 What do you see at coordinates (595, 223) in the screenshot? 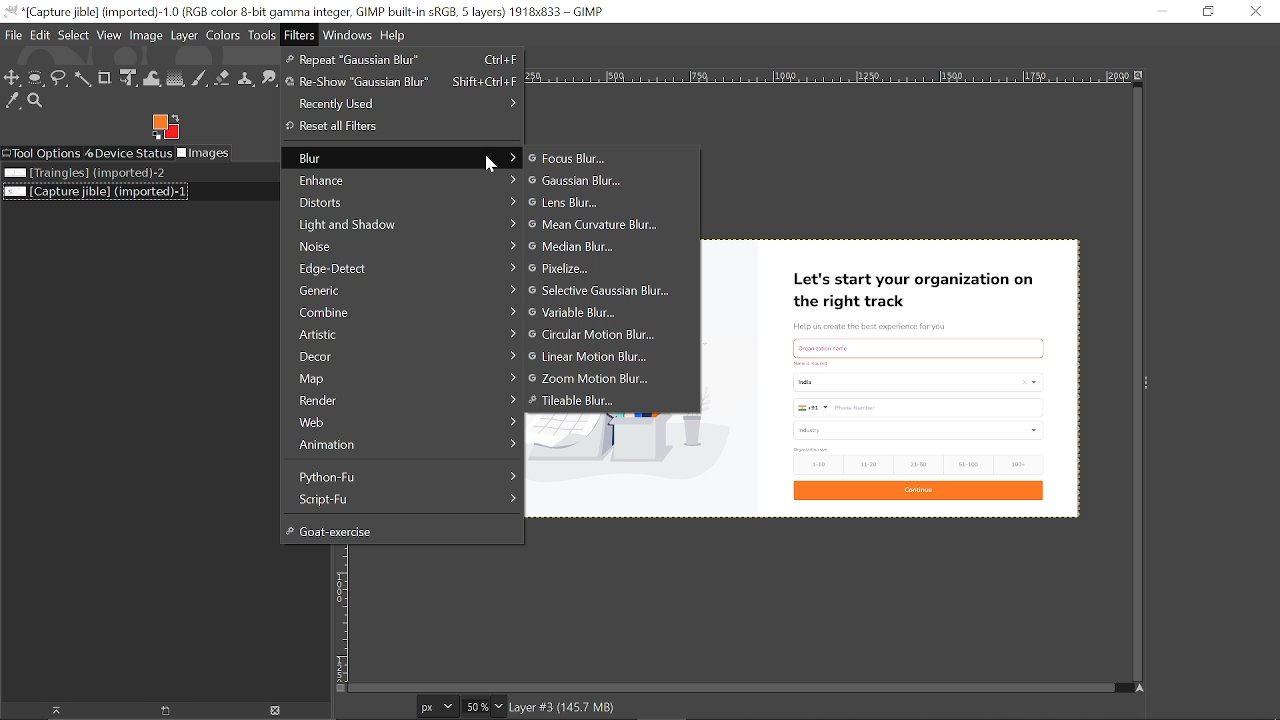
I see `Mean curvature Blur` at bounding box center [595, 223].